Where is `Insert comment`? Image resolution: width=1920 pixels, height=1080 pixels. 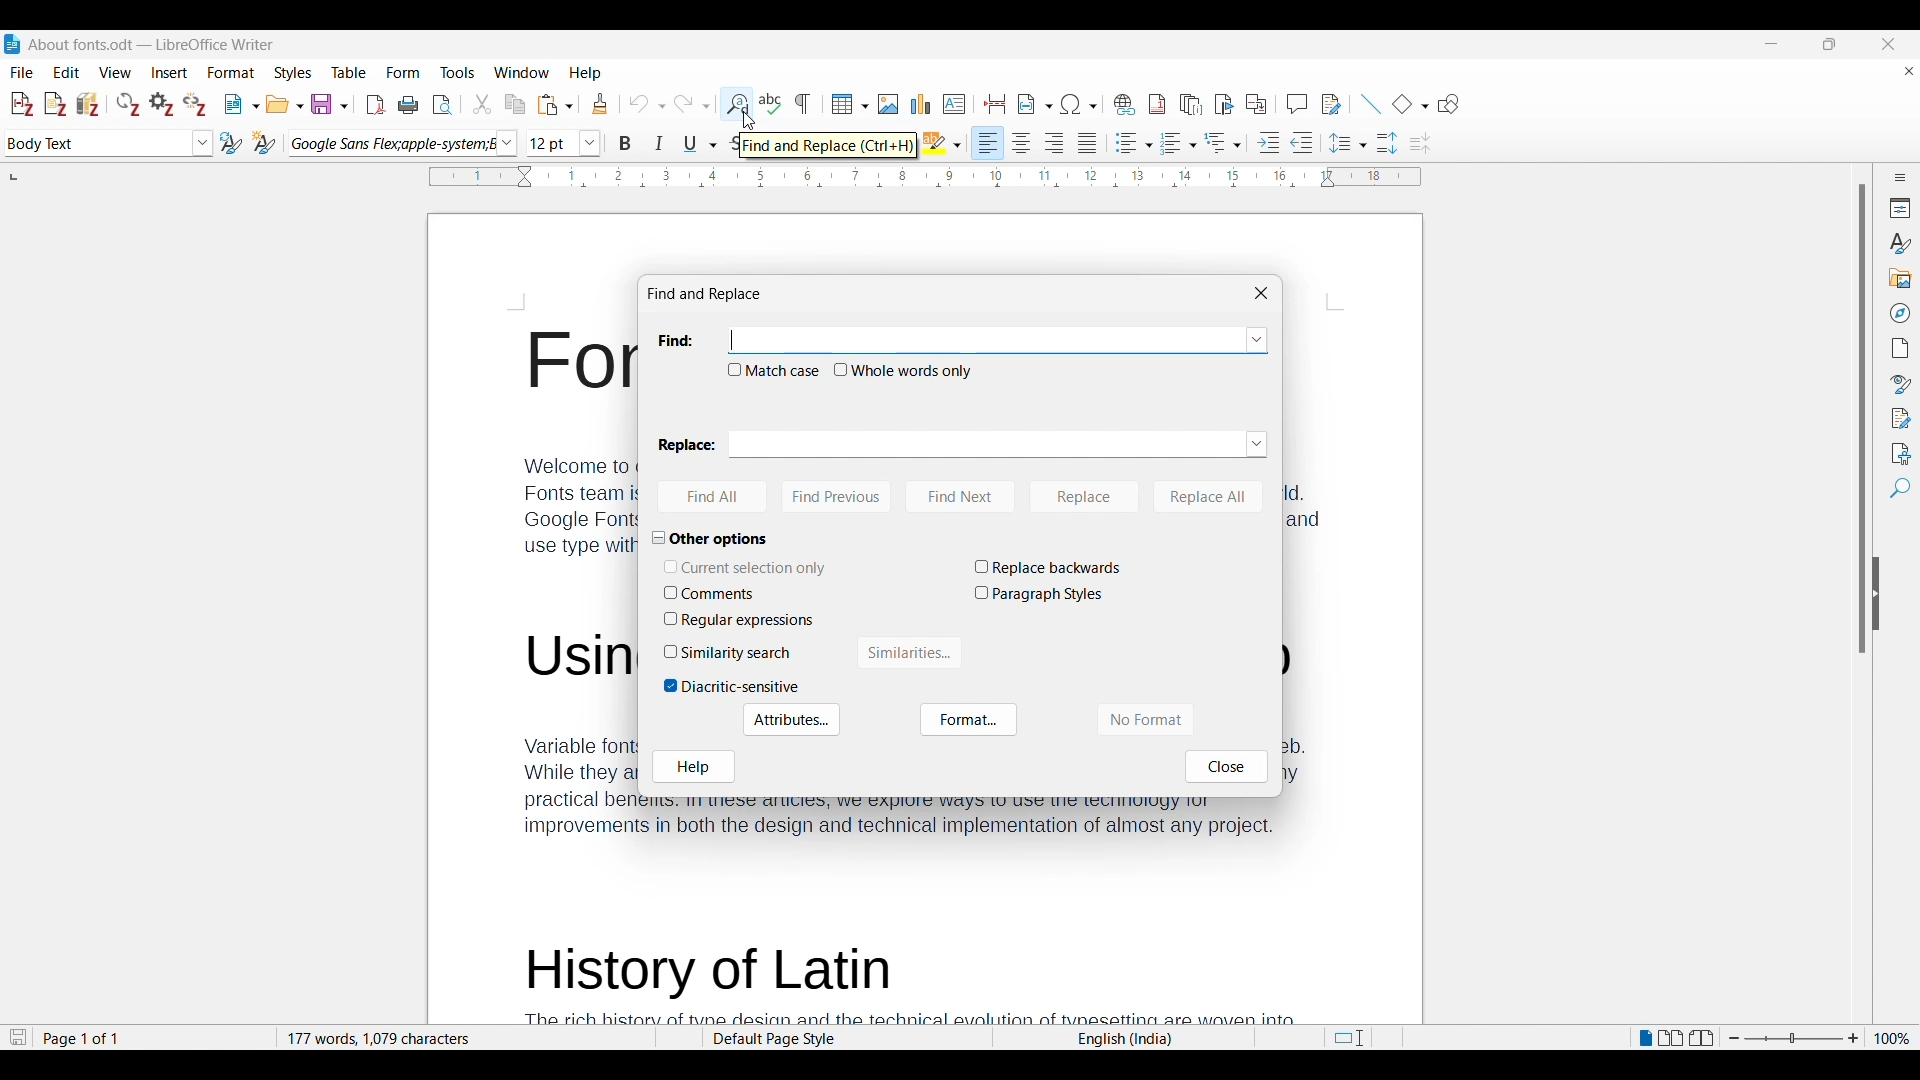 Insert comment is located at coordinates (1297, 103).